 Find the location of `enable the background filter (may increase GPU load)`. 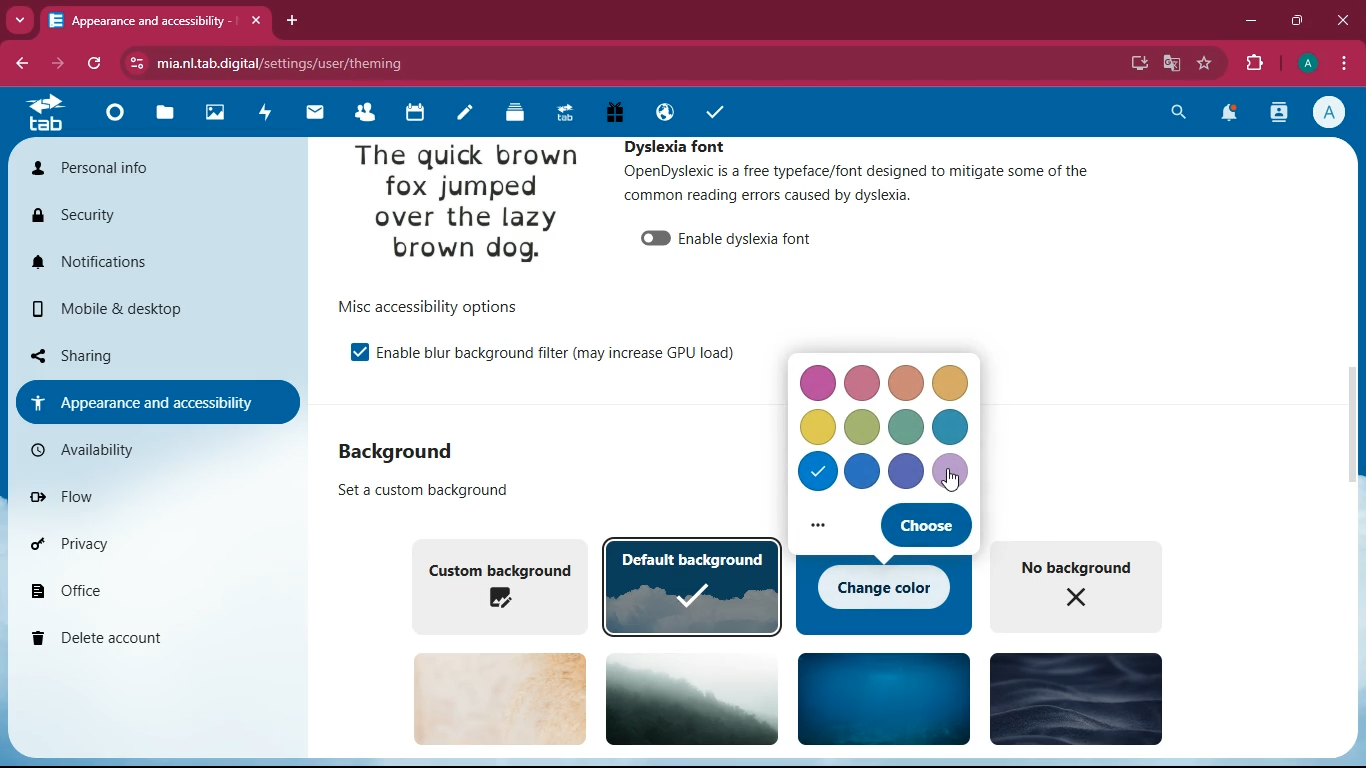

enable the background filter (may increase GPU load) is located at coordinates (566, 354).